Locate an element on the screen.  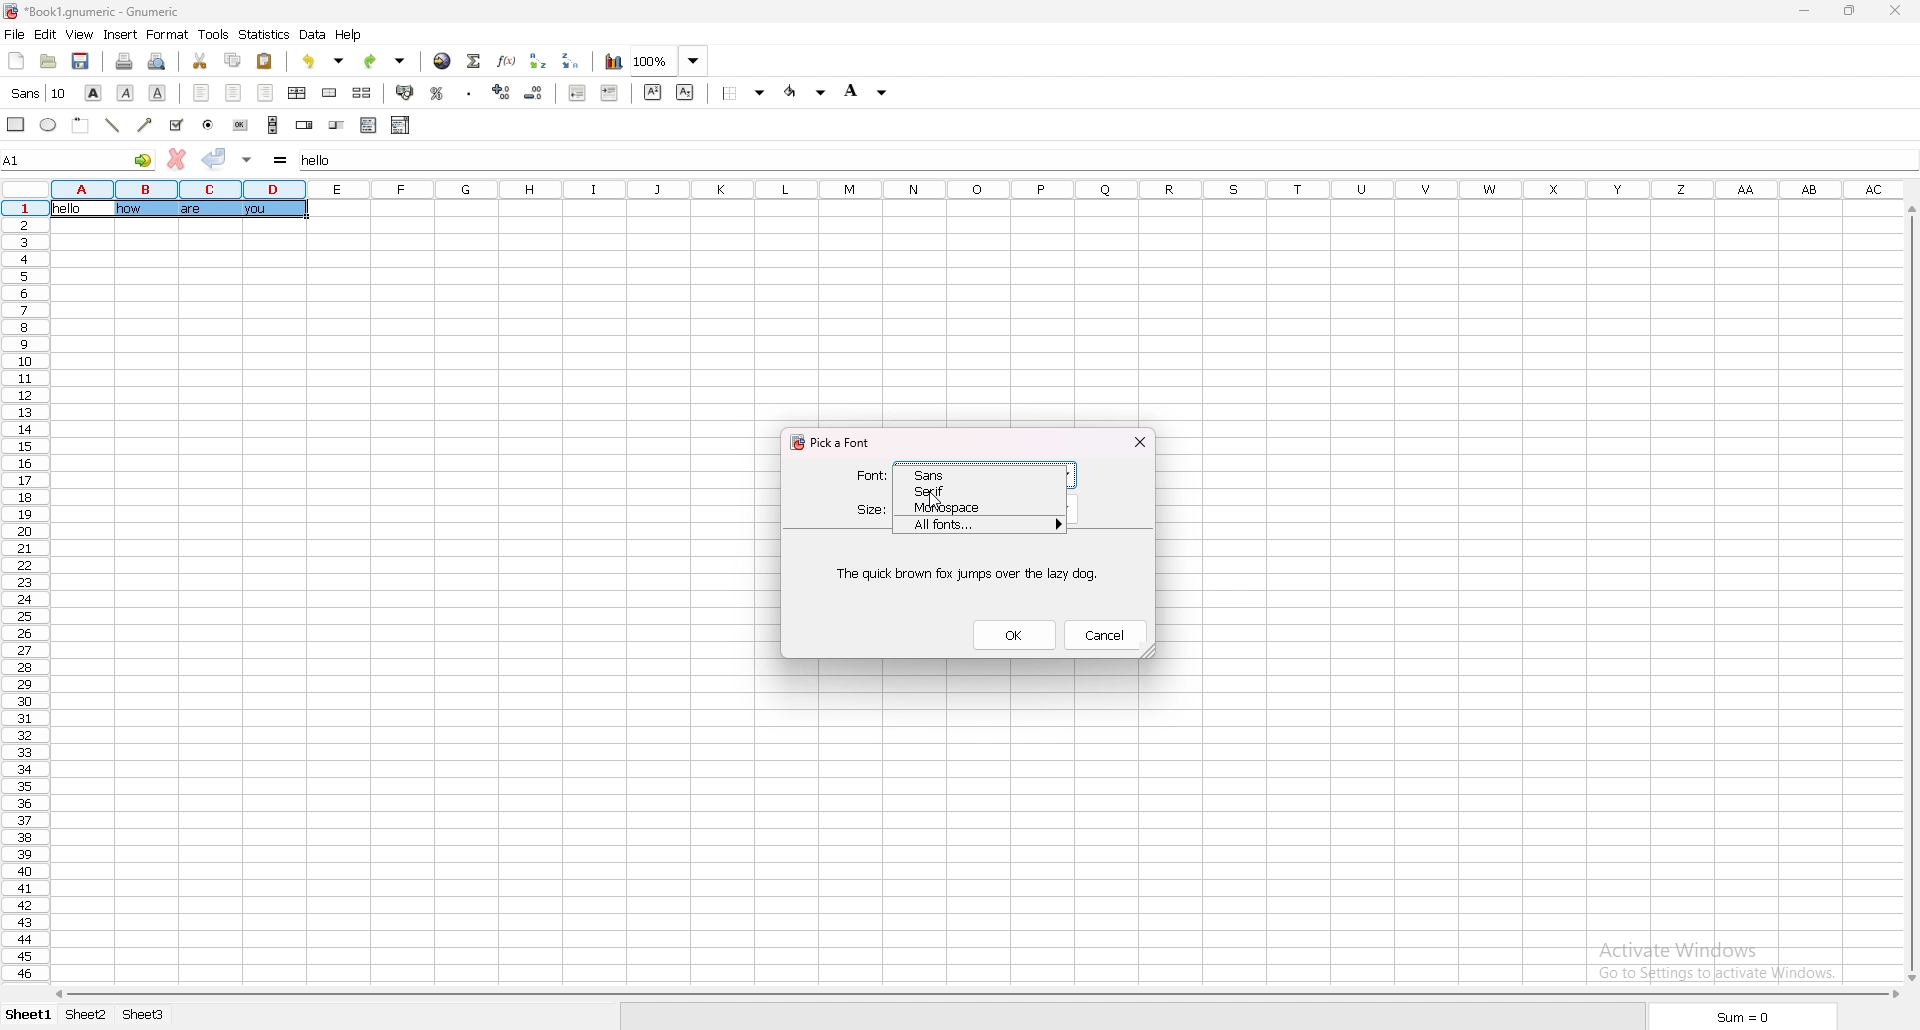
tickbox is located at coordinates (175, 125).